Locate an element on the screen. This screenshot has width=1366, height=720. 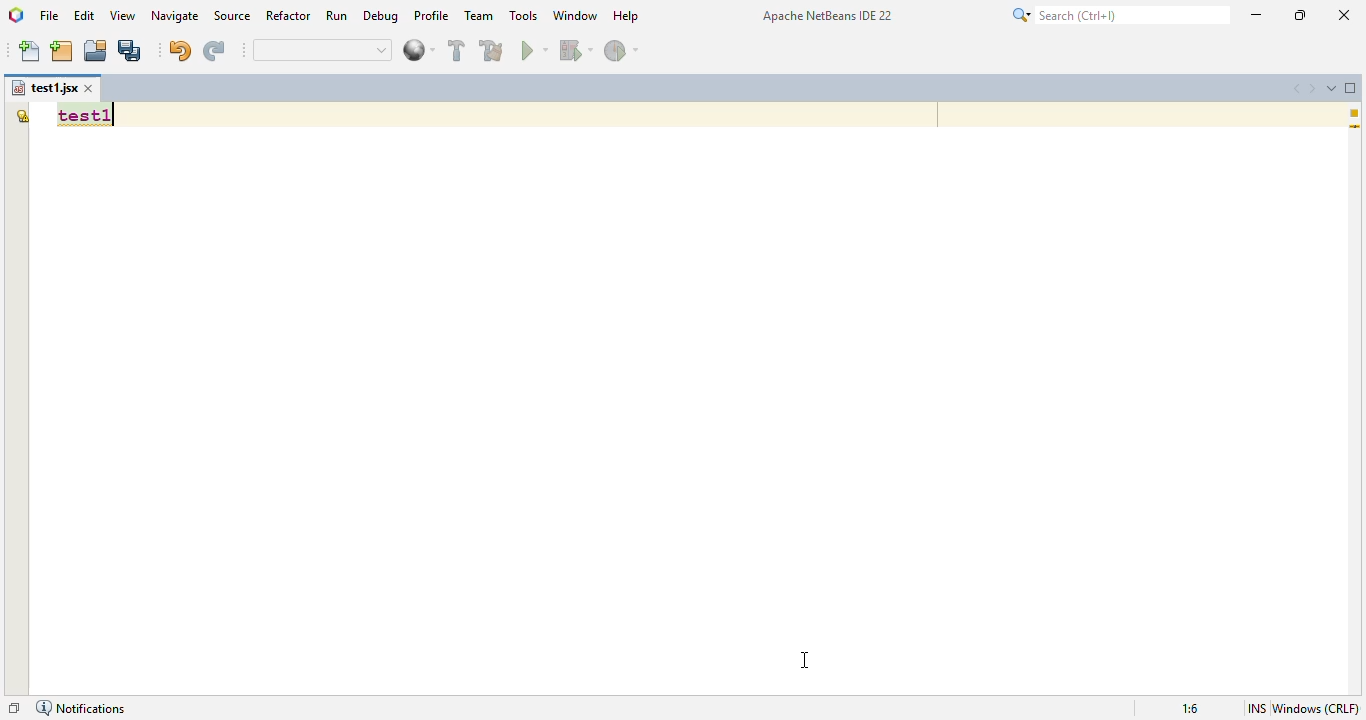
the global variable "test1" is not declared. is located at coordinates (20, 112).